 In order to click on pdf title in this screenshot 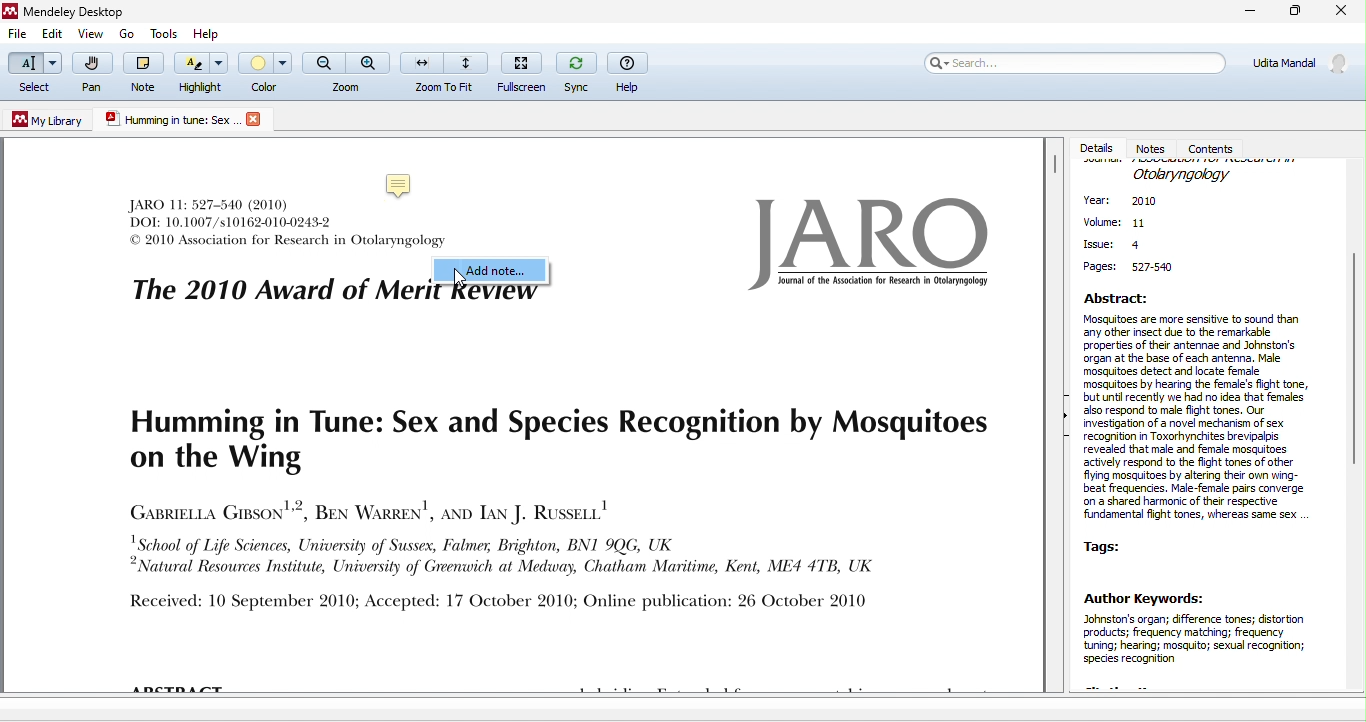, I will do `click(169, 120)`.